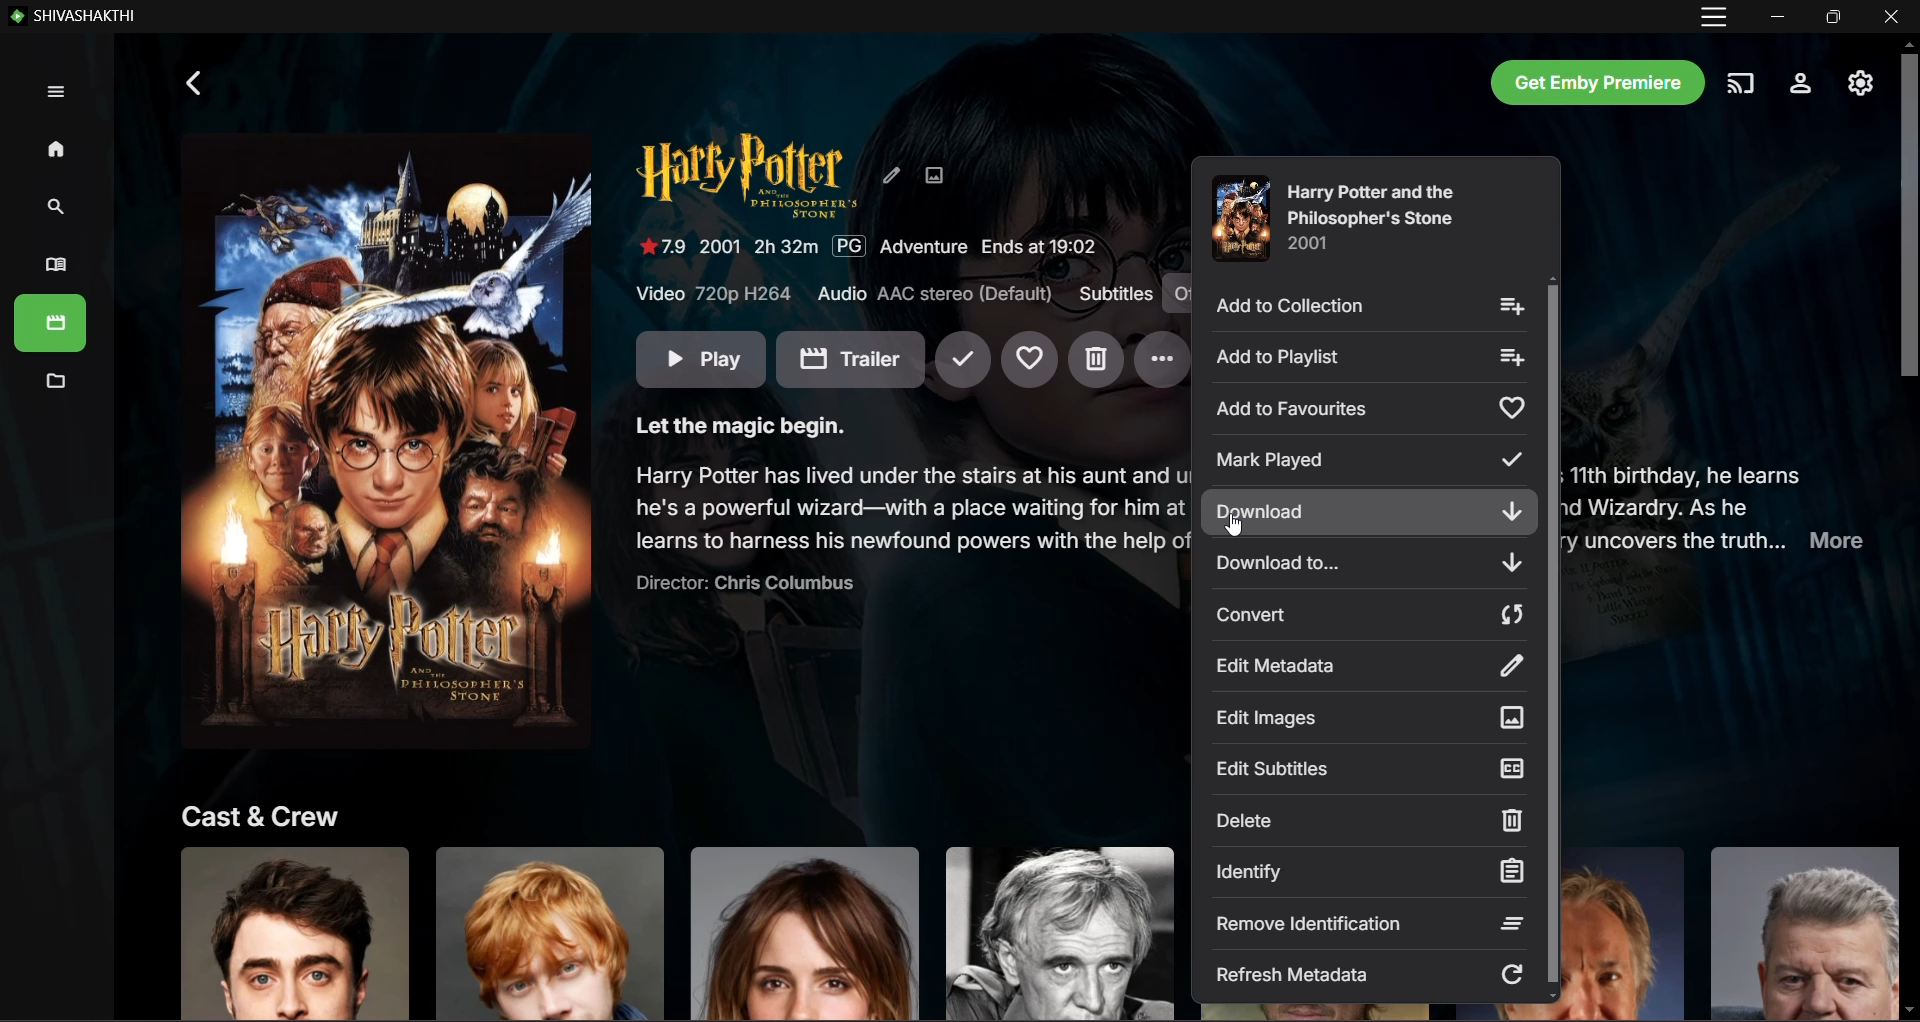 This screenshot has height=1022, width=1920. What do you see at coordinates (1372, 617) in the screenshot?
I see `Convert` at bounding box center [1372, 617].